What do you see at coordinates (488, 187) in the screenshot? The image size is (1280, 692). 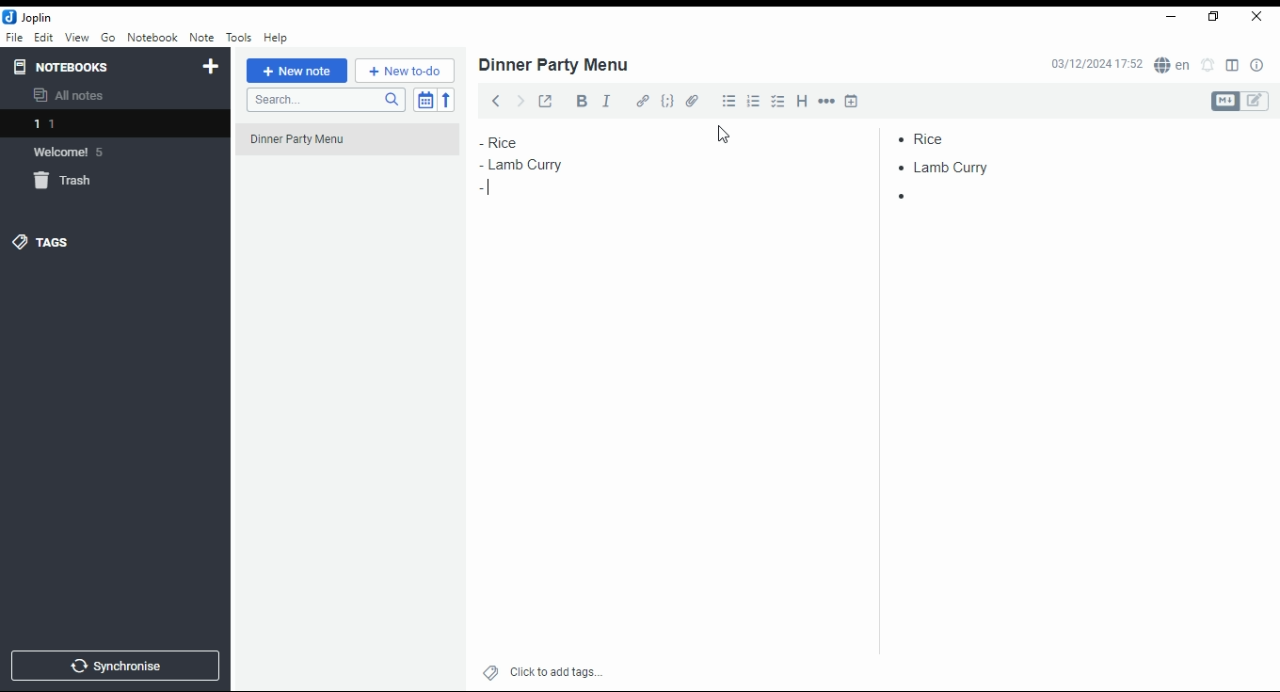 I see `Text cursor` at bounding box center [488, 187].